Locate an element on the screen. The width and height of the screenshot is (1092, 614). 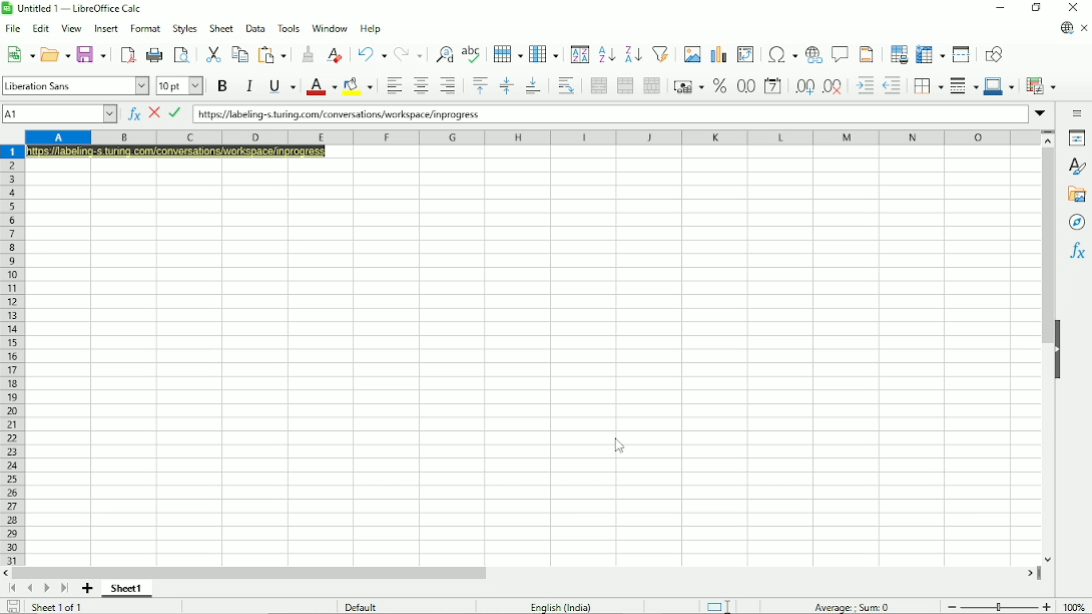
data is located at coordinates (255, 28).